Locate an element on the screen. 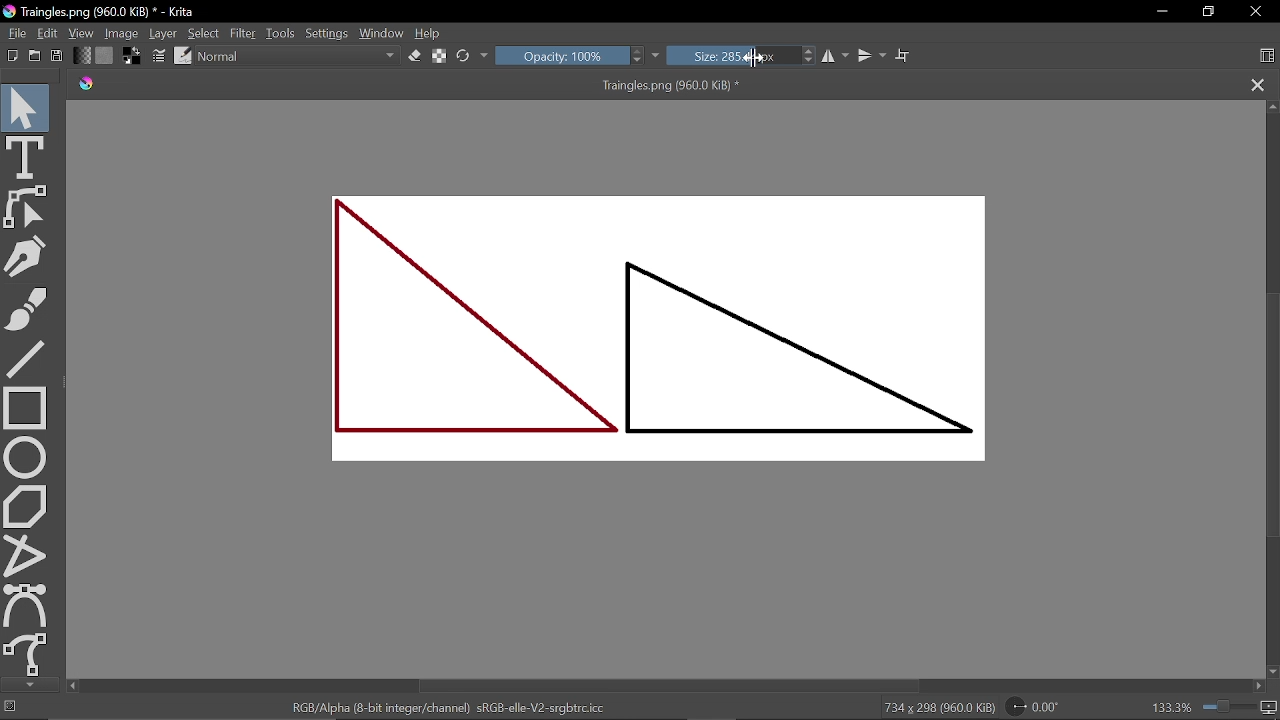 Image resolution: width=1280 pixels, height=720 pixels. Minimize is located at coordinates (1160, 11).